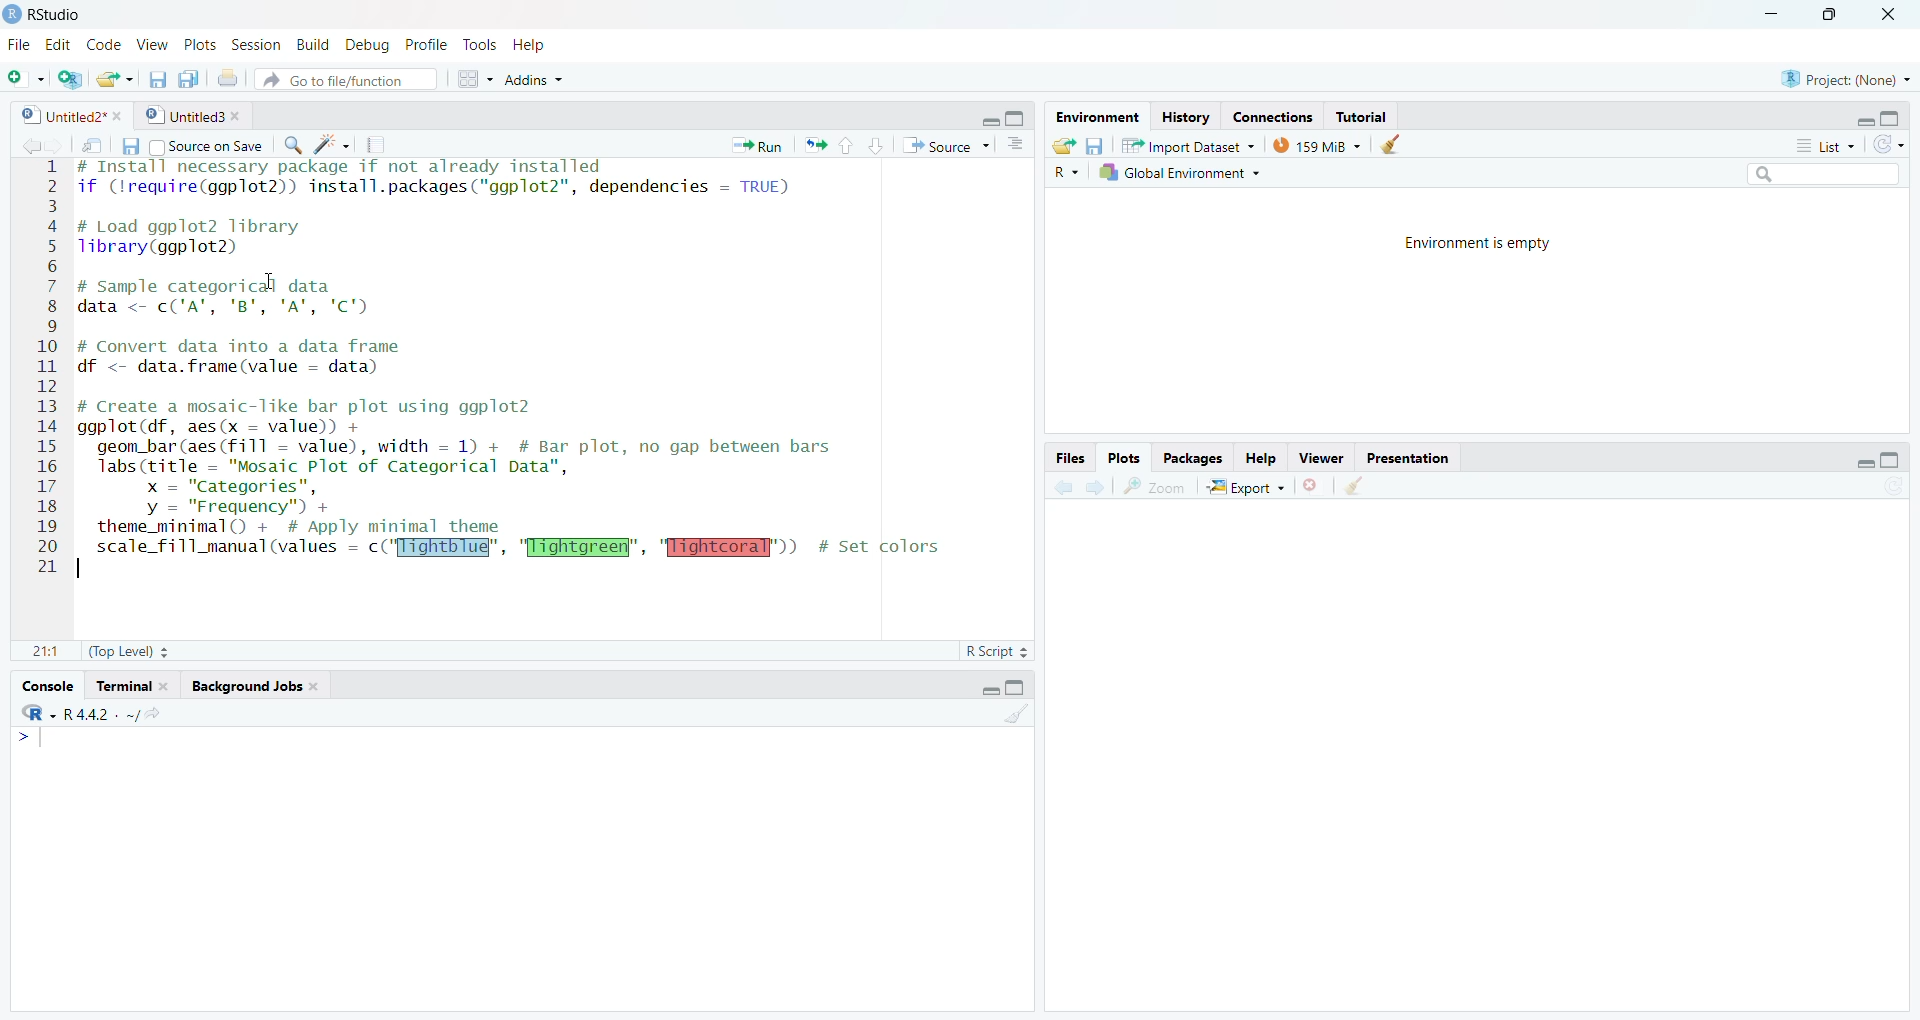 The width and height of the screenshot is (1920, 1020). Describe the element at coordinates (190, 79) in the screenshot. I see `Save all open files` at that location.